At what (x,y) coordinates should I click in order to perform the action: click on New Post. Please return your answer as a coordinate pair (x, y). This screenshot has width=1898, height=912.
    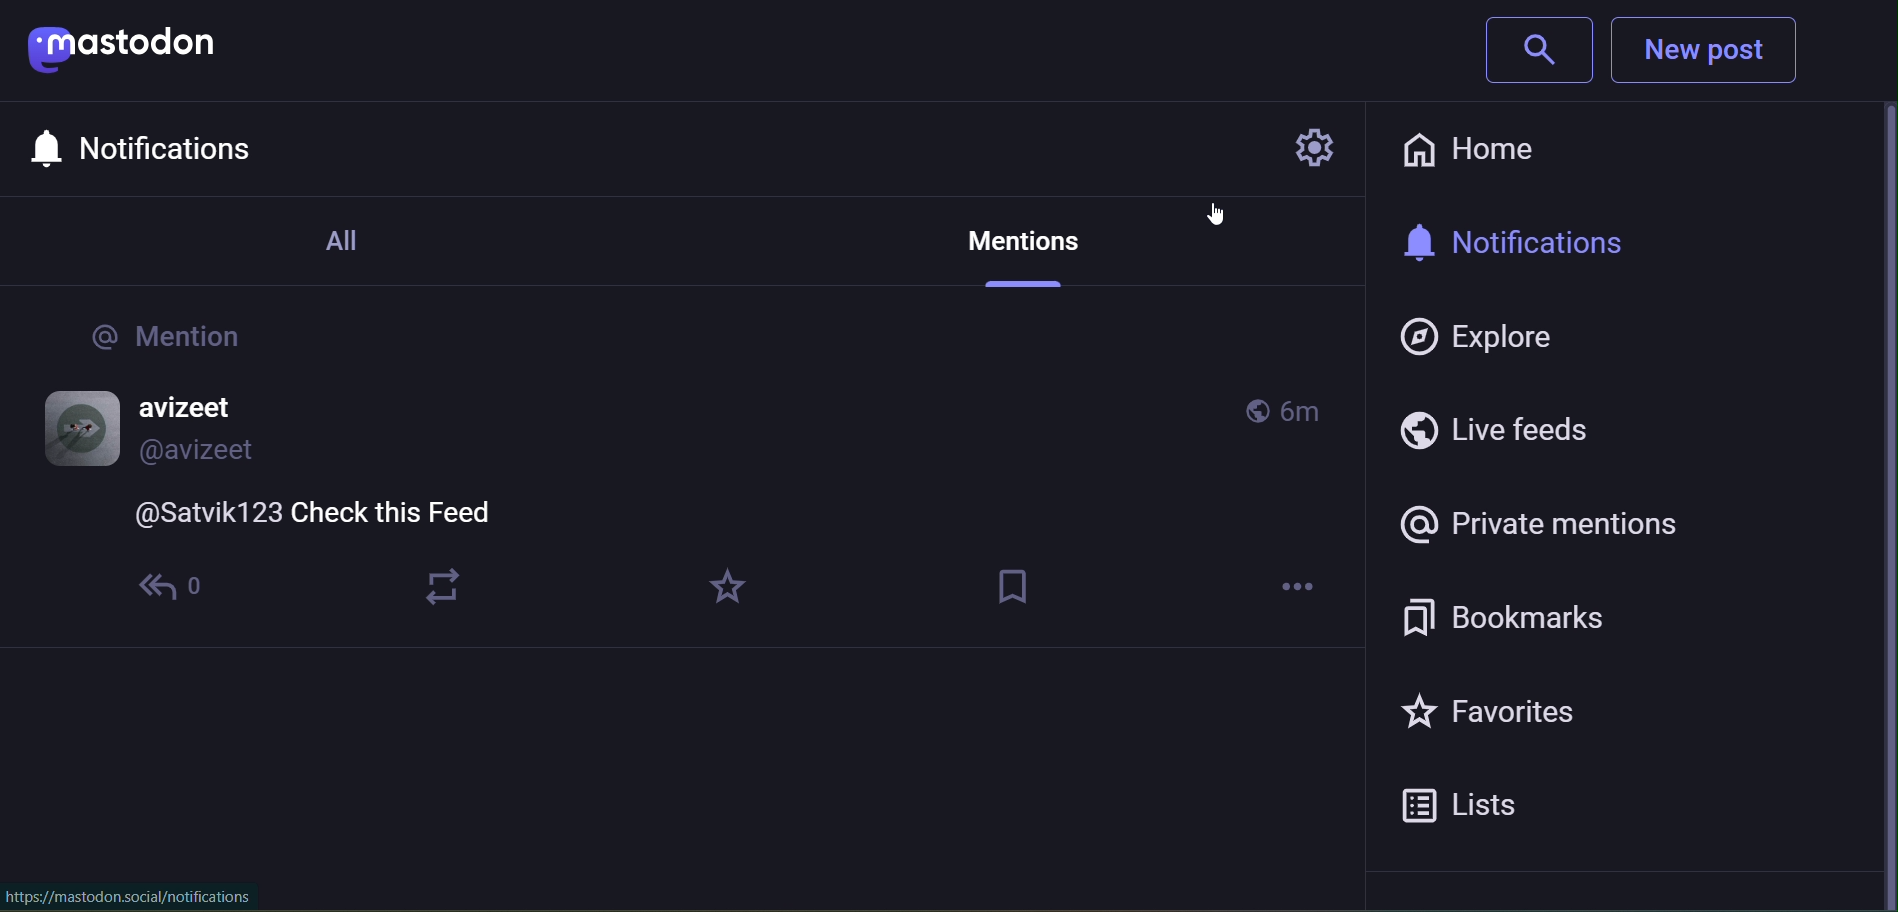
    Looking at the image, I should click on (1710, 53).